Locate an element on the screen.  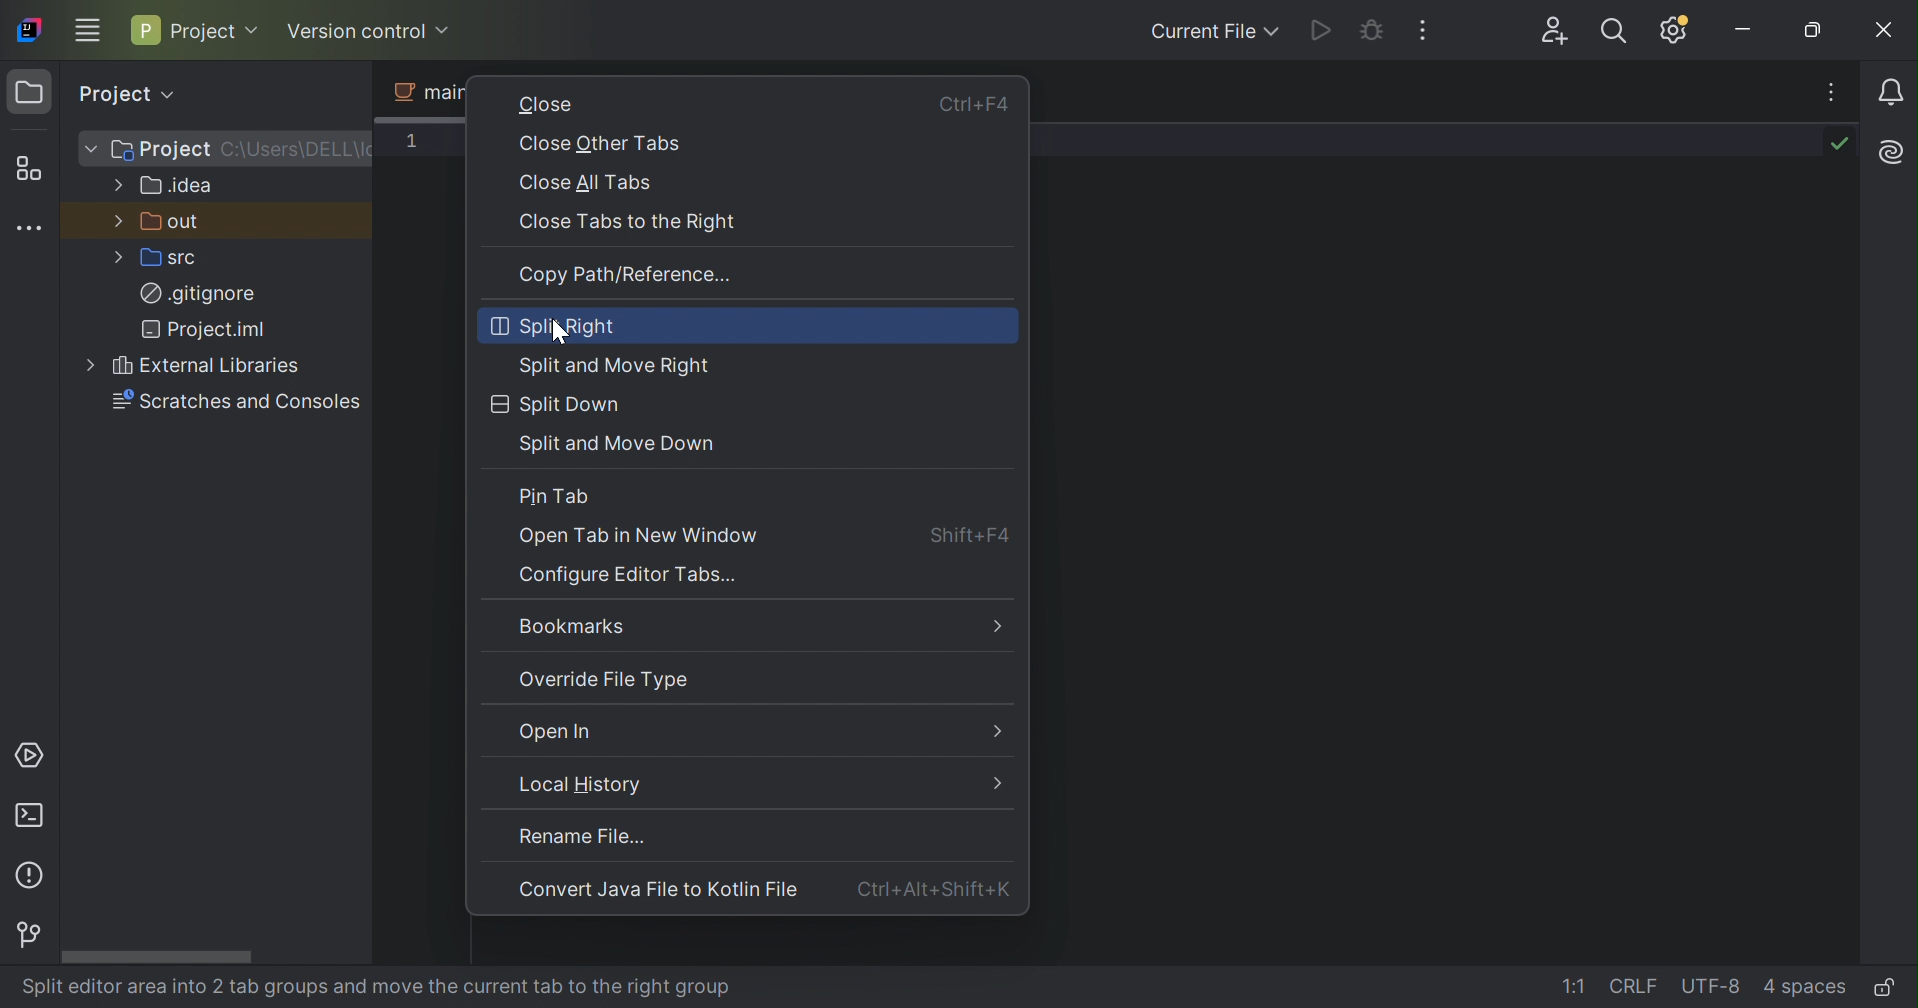
.gitignore is located at coordinates (199, 296).